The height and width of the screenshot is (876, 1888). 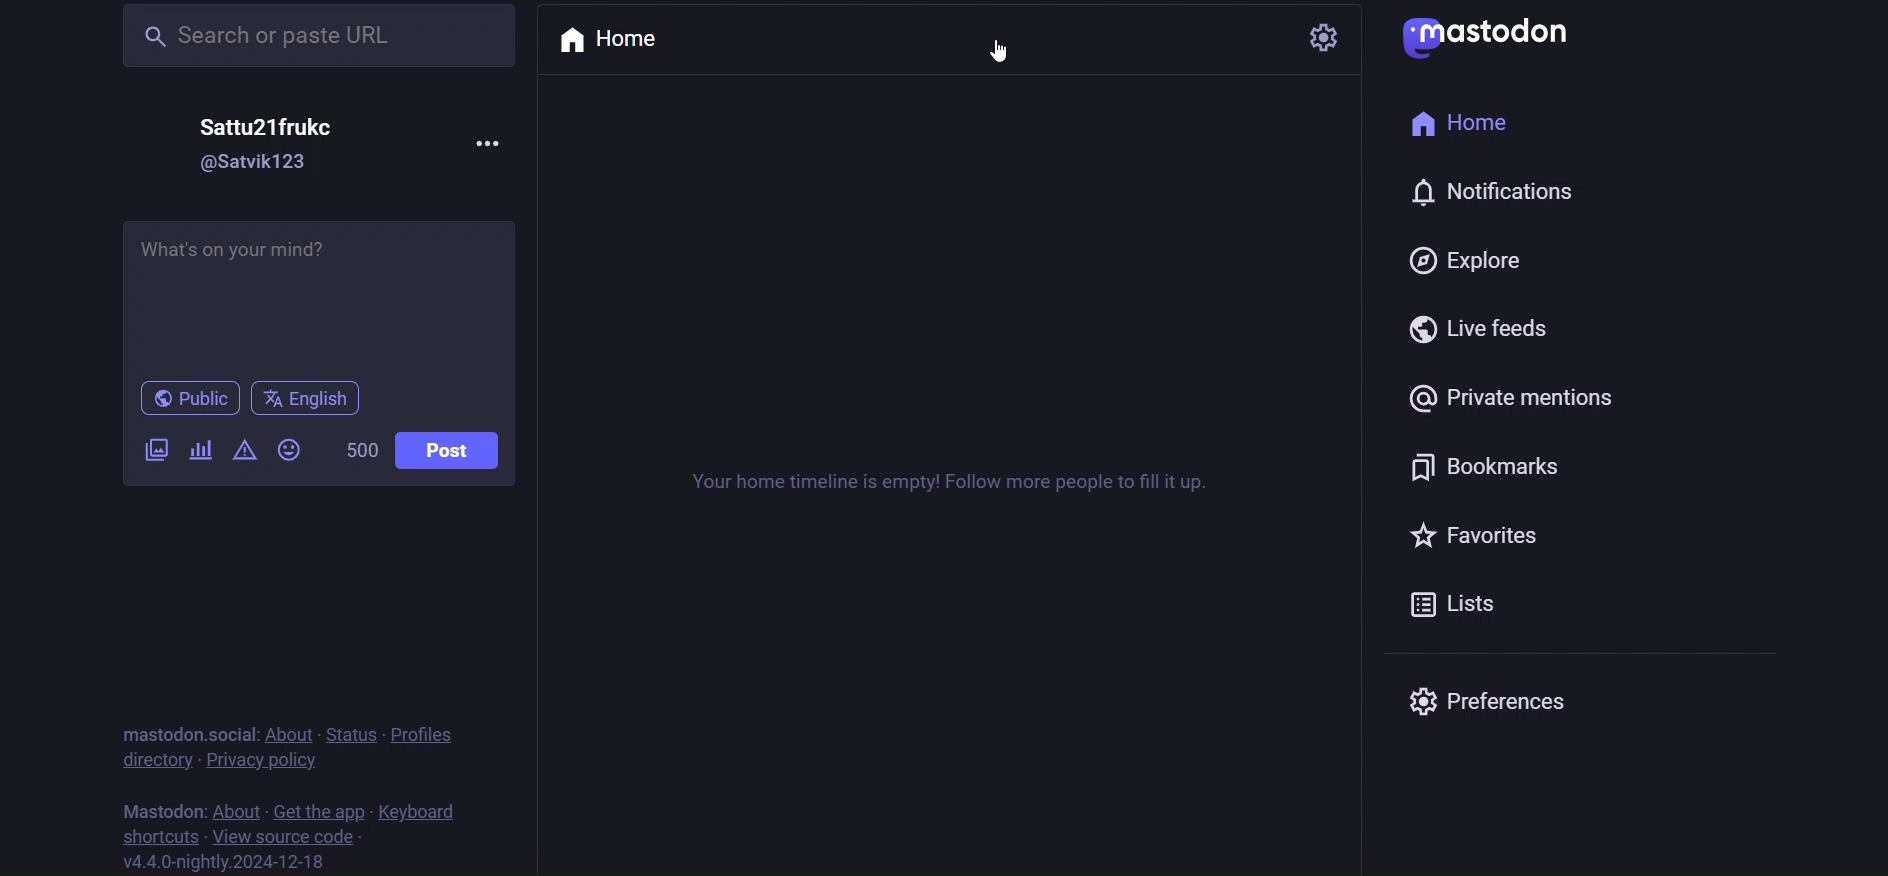 I want to click on public, so click(x=189, y=400).